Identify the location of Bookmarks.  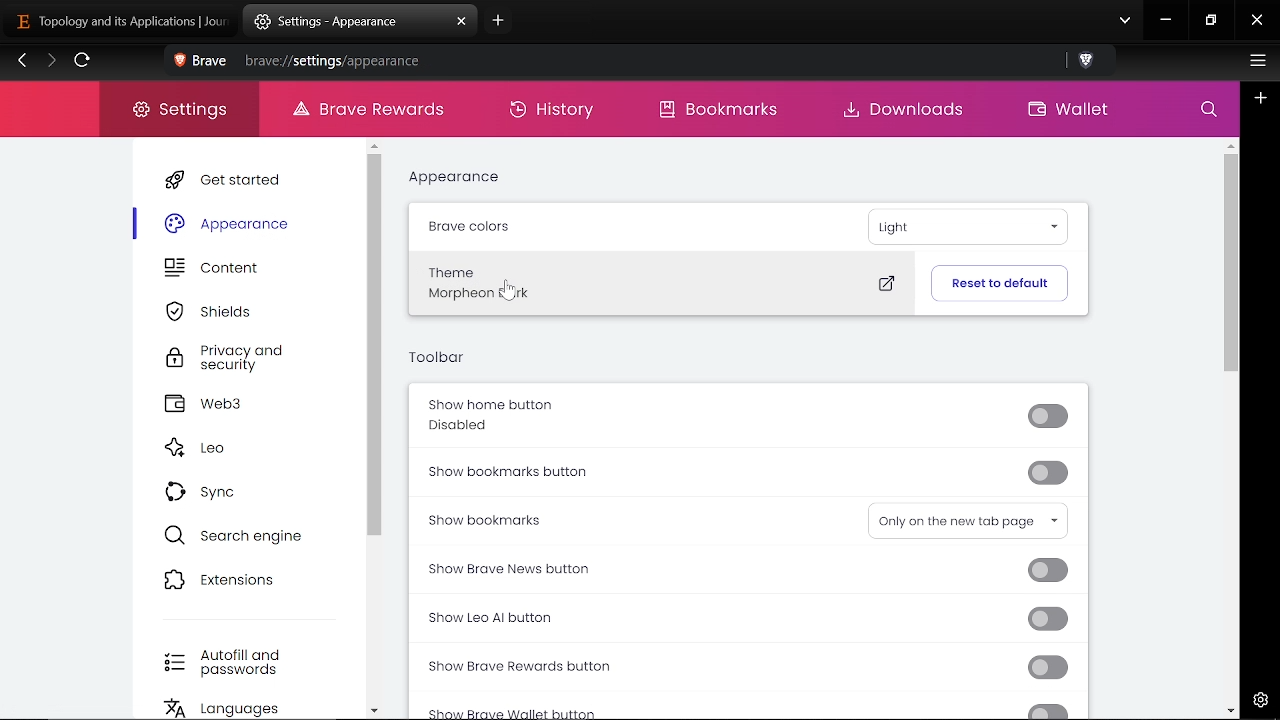
(730, 111).